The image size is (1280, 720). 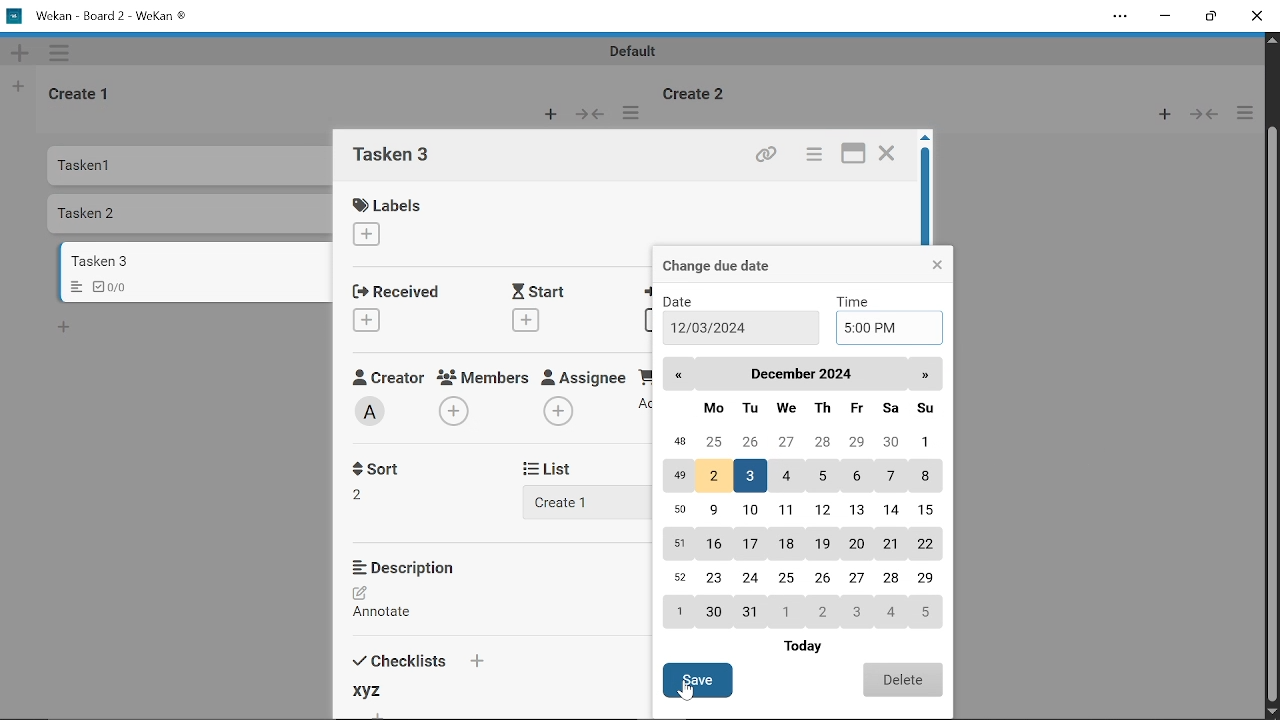 What do you see at coordinates (1209, 19) in the screenshot?
I see `Restore down` at bounding box center [1209, 19].